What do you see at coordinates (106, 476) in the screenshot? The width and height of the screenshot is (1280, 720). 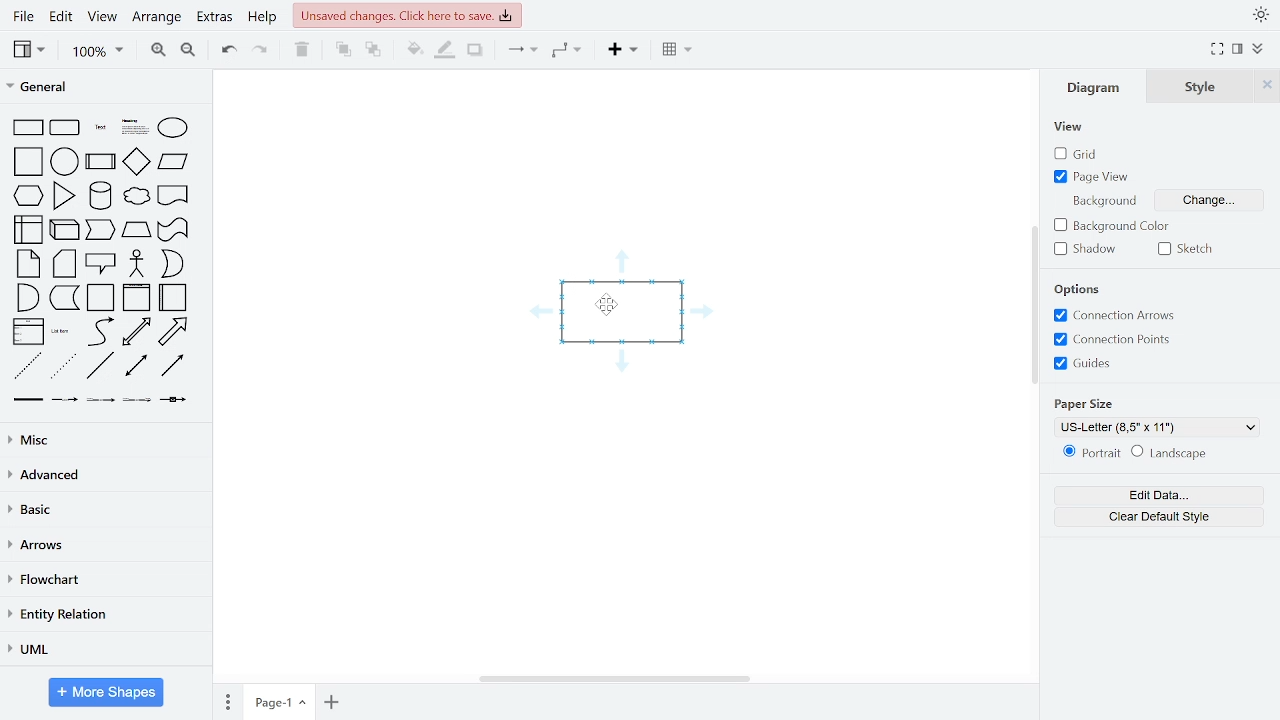 I see `advanced` at bounding box center [106, 476].